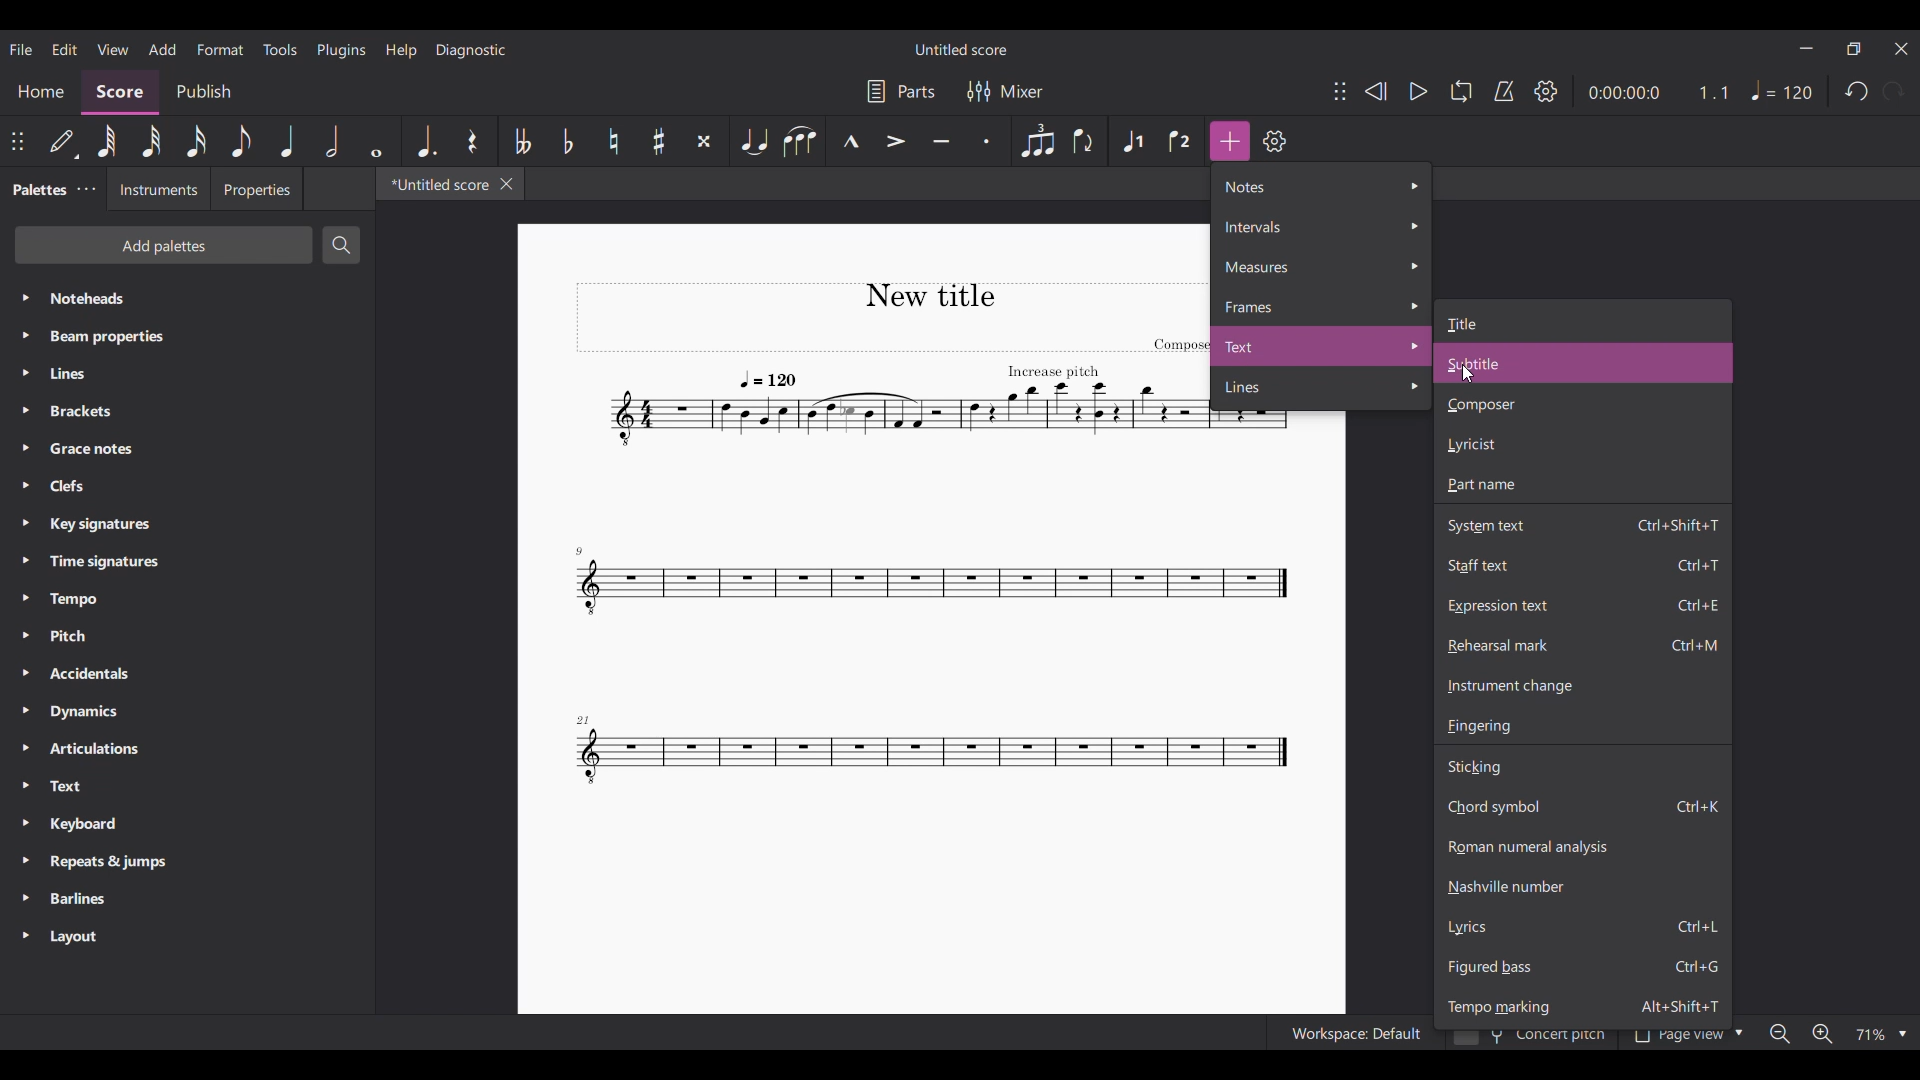  I want to click on Score, current section highlighted, so click(120, 92).